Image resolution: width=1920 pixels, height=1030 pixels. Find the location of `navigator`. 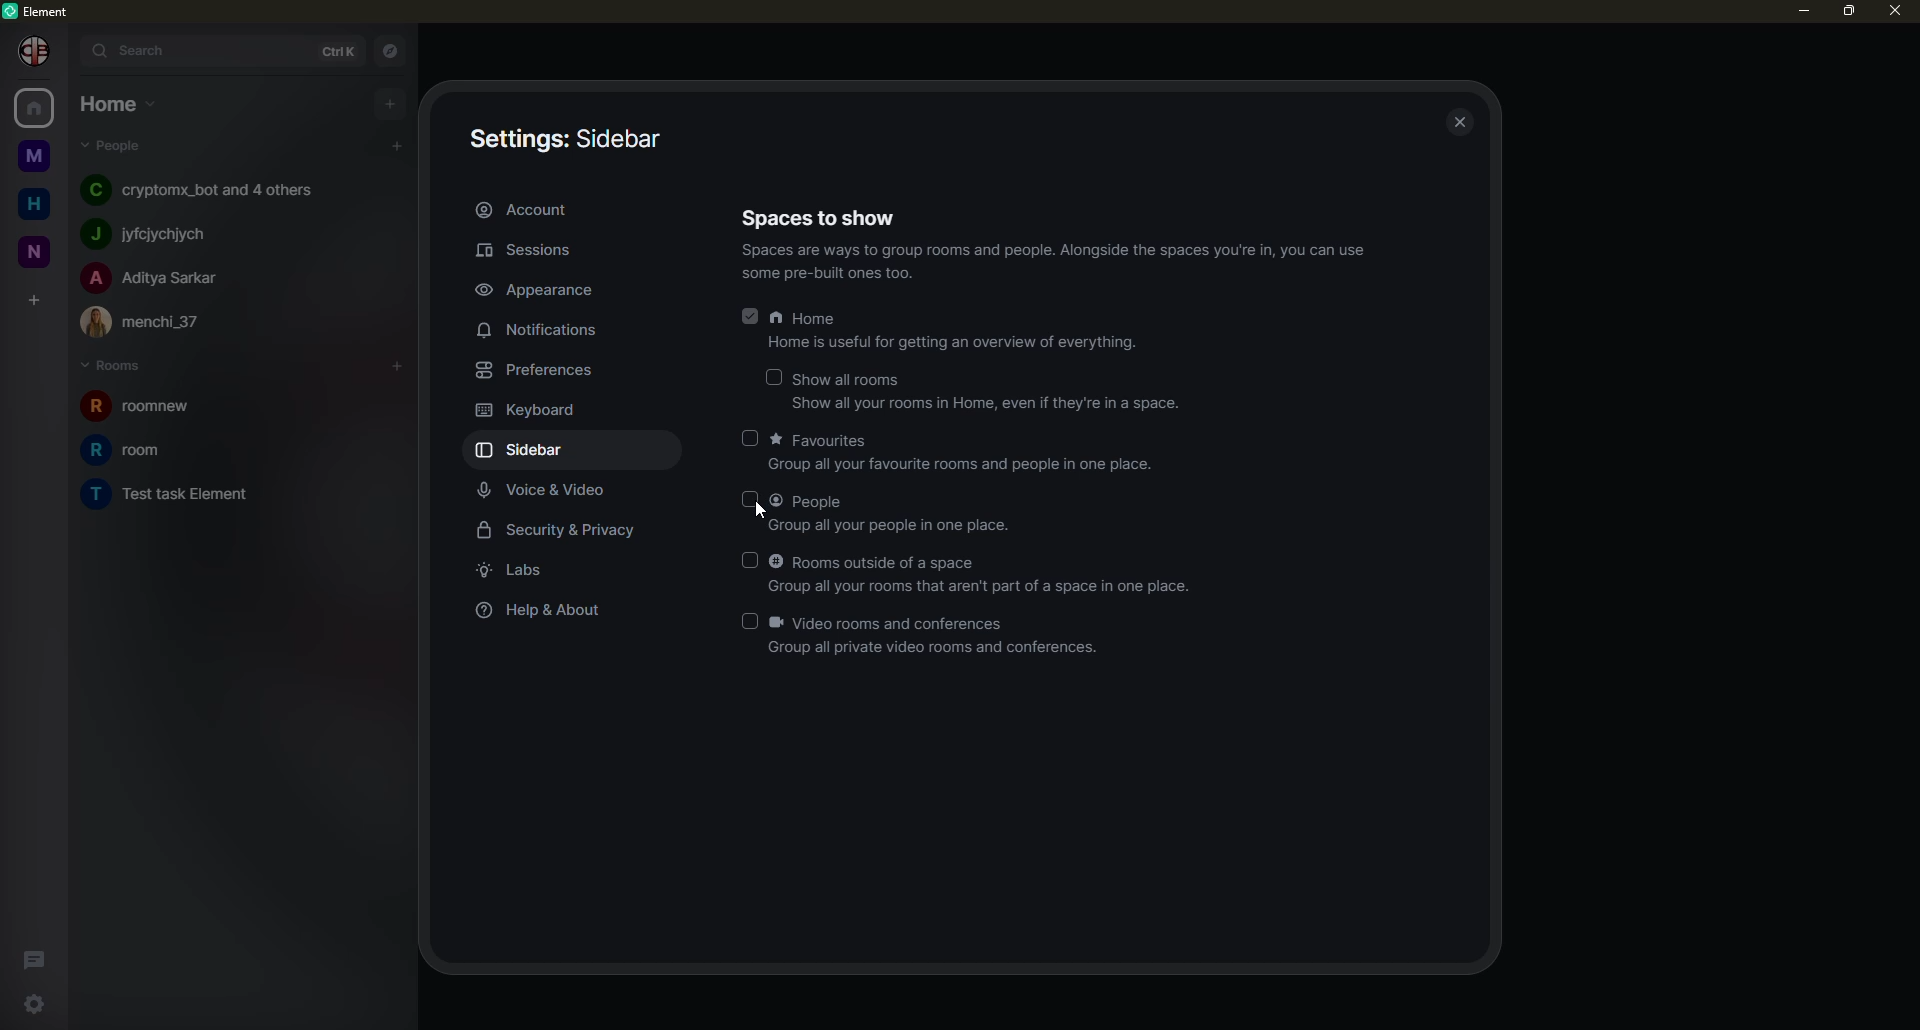

navigator is located at coordinates (388, 48).